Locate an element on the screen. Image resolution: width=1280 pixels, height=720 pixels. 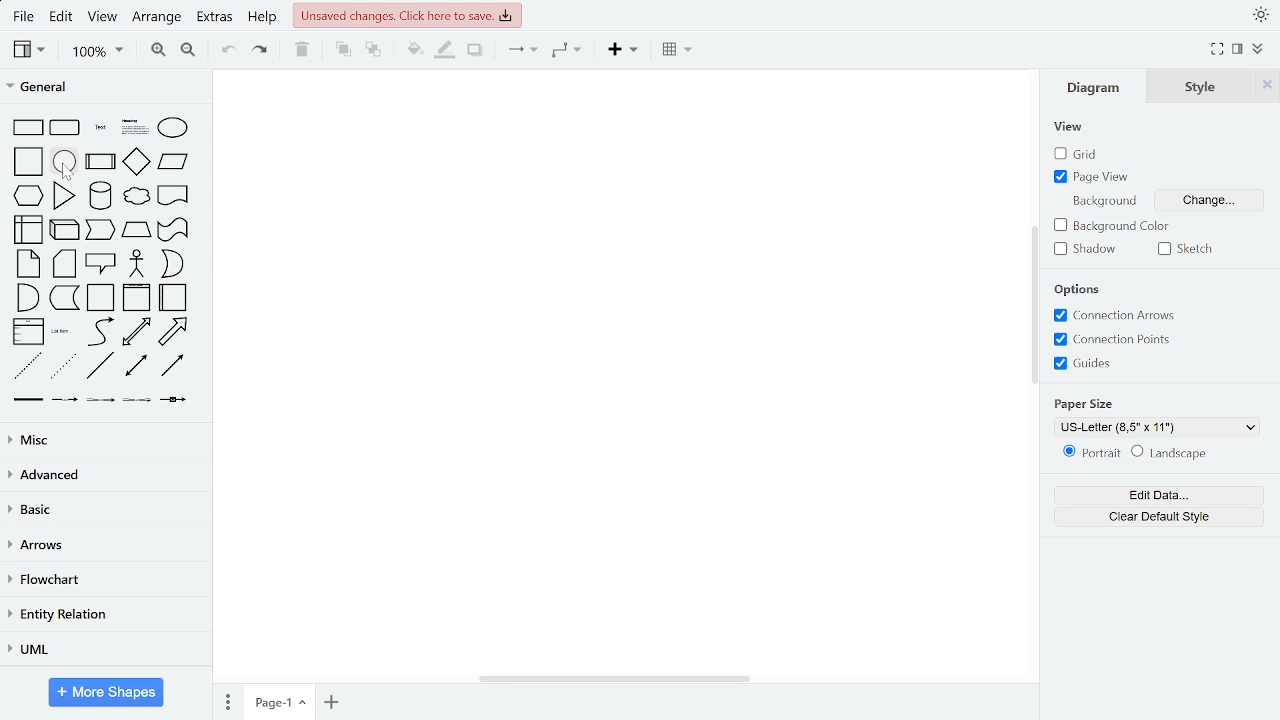
link 3 label is located at coordinates (137, 400).